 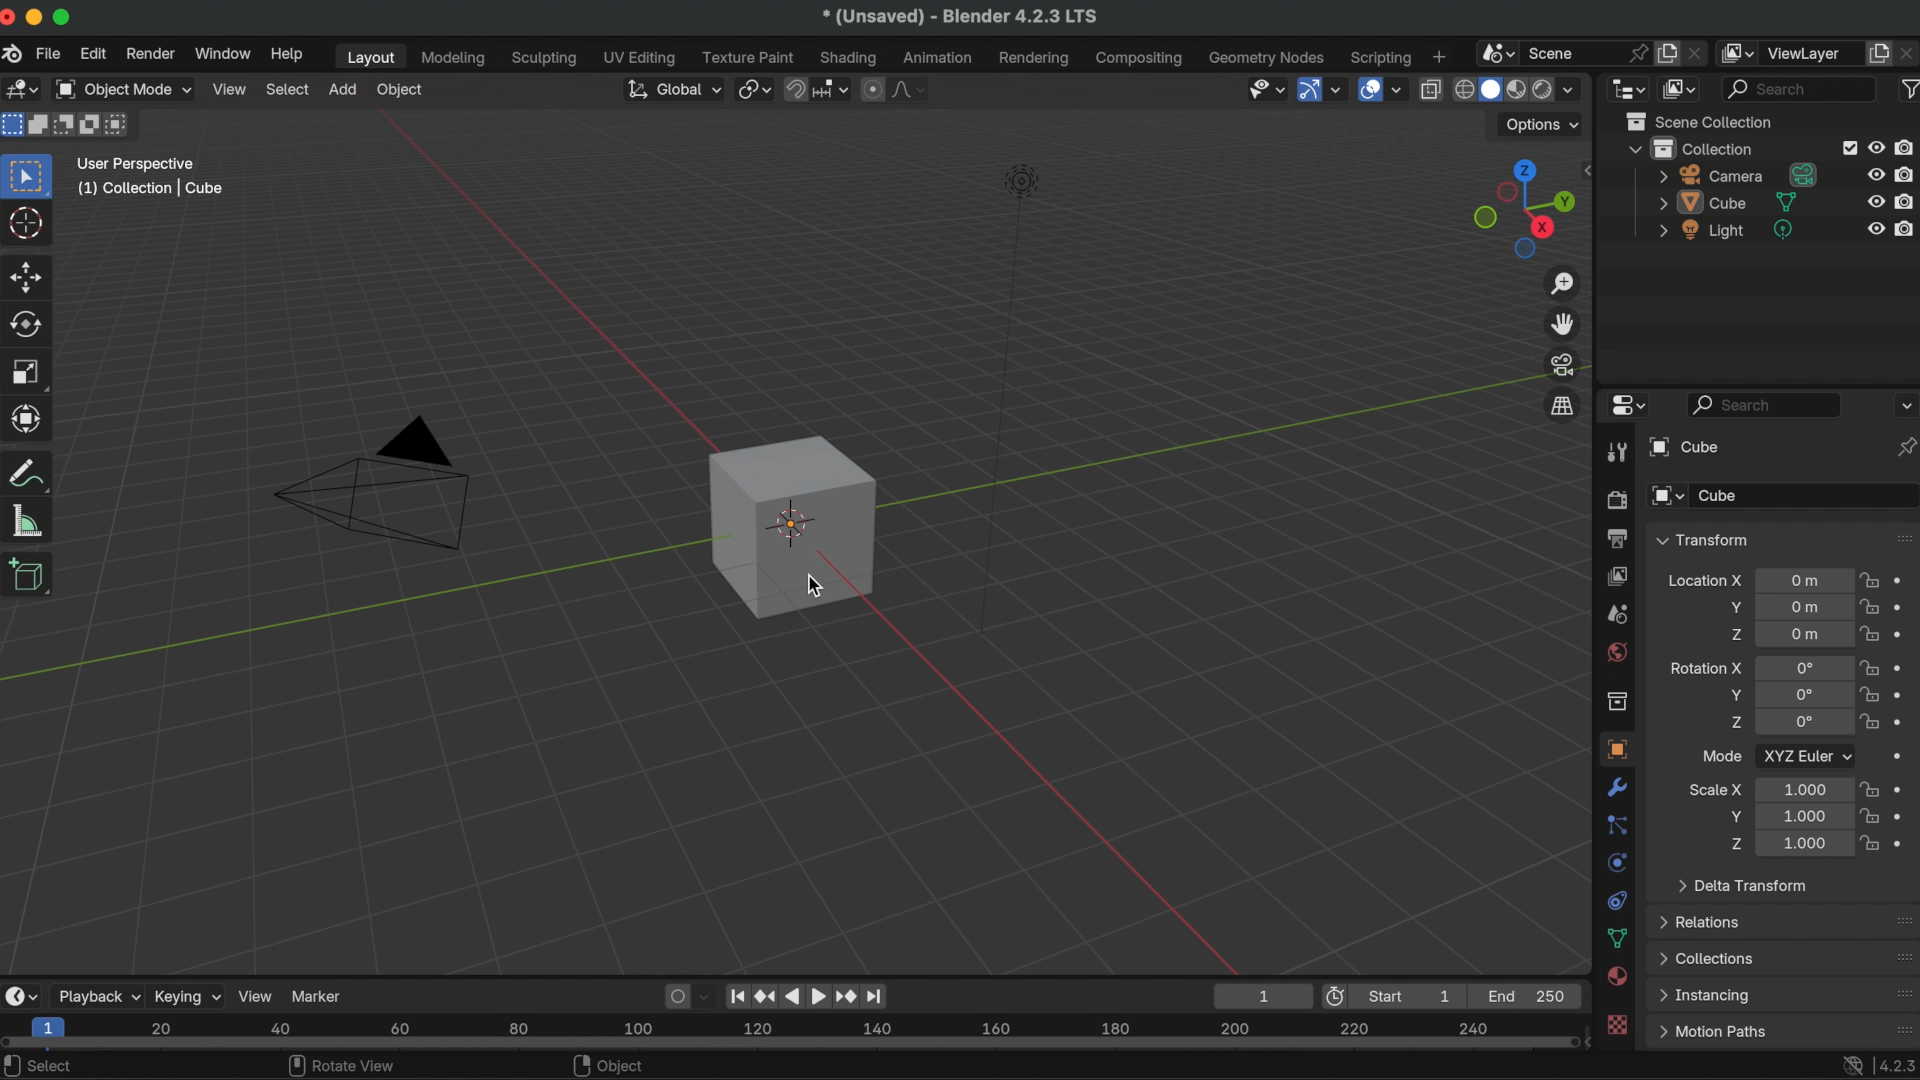 What do you see at coordinates (1897, 1026) in the screenshot?
I see `drag handles` at bounding box center [1897, 1026].